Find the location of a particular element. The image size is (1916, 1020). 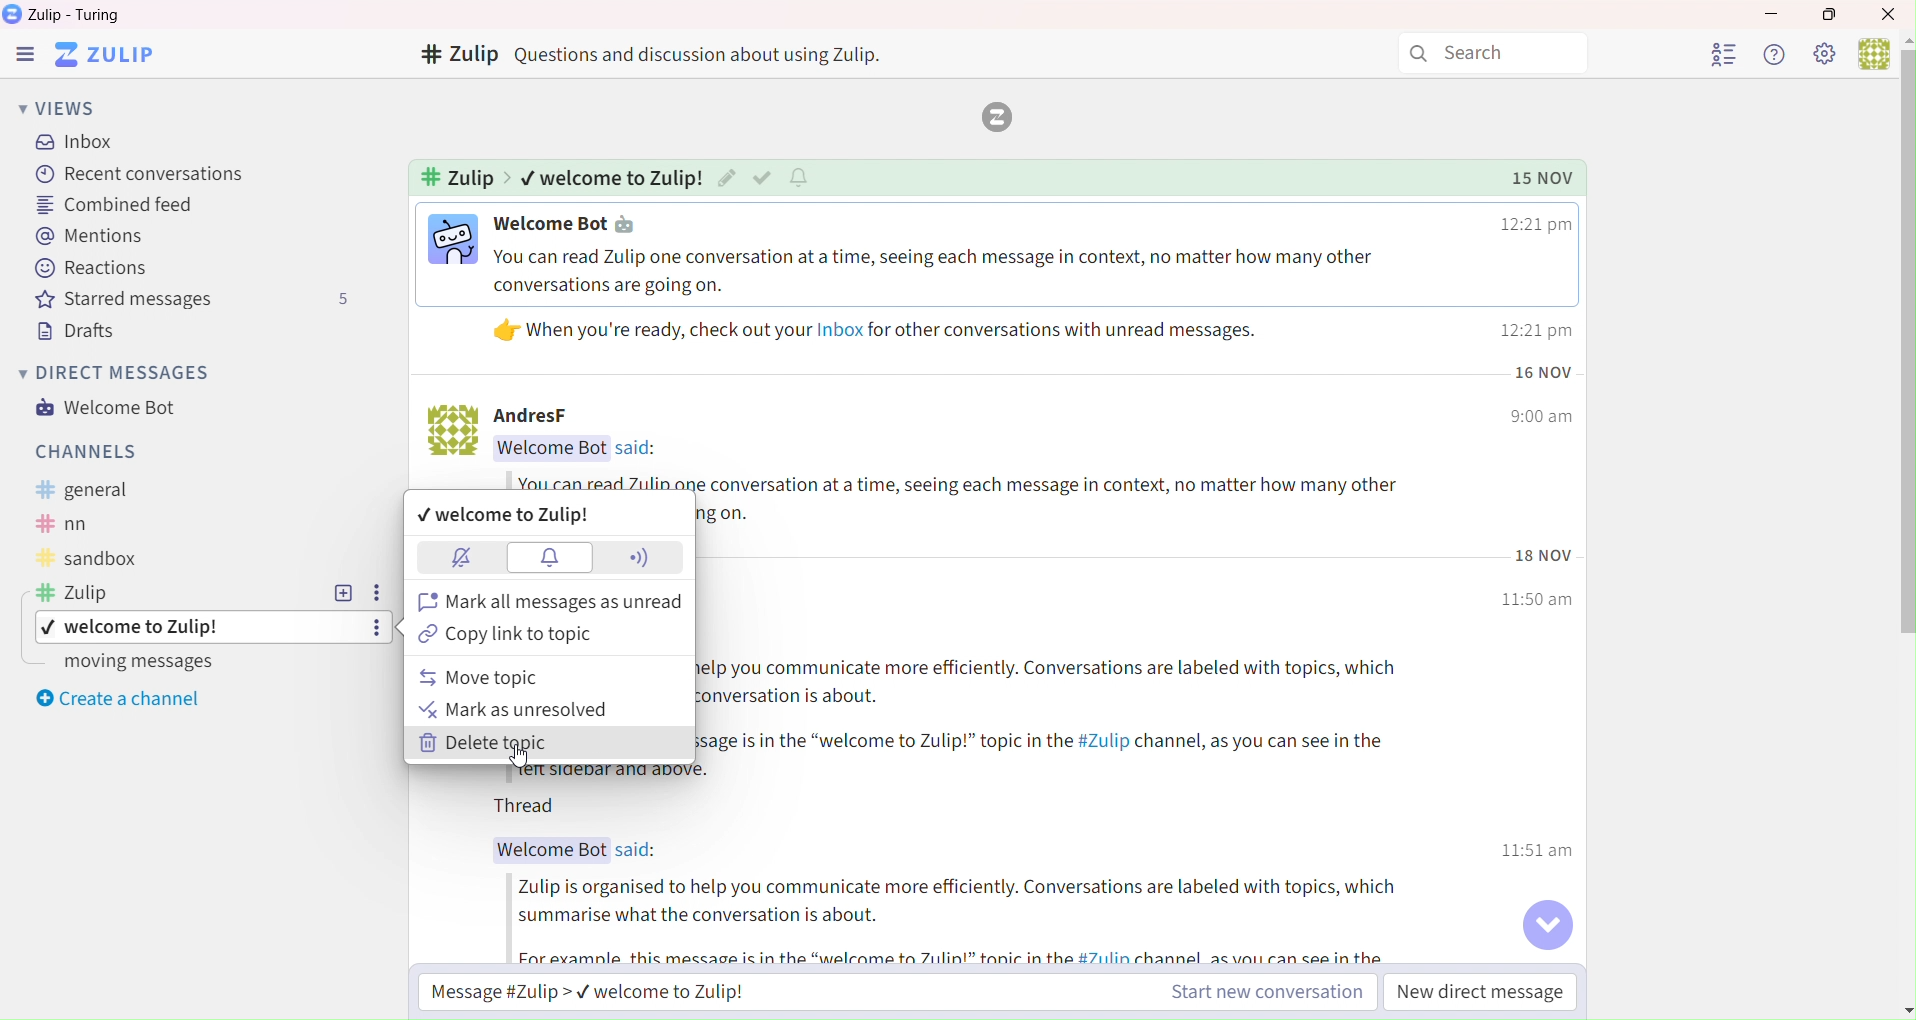

Block notifications is located at coordinates (461, 557).